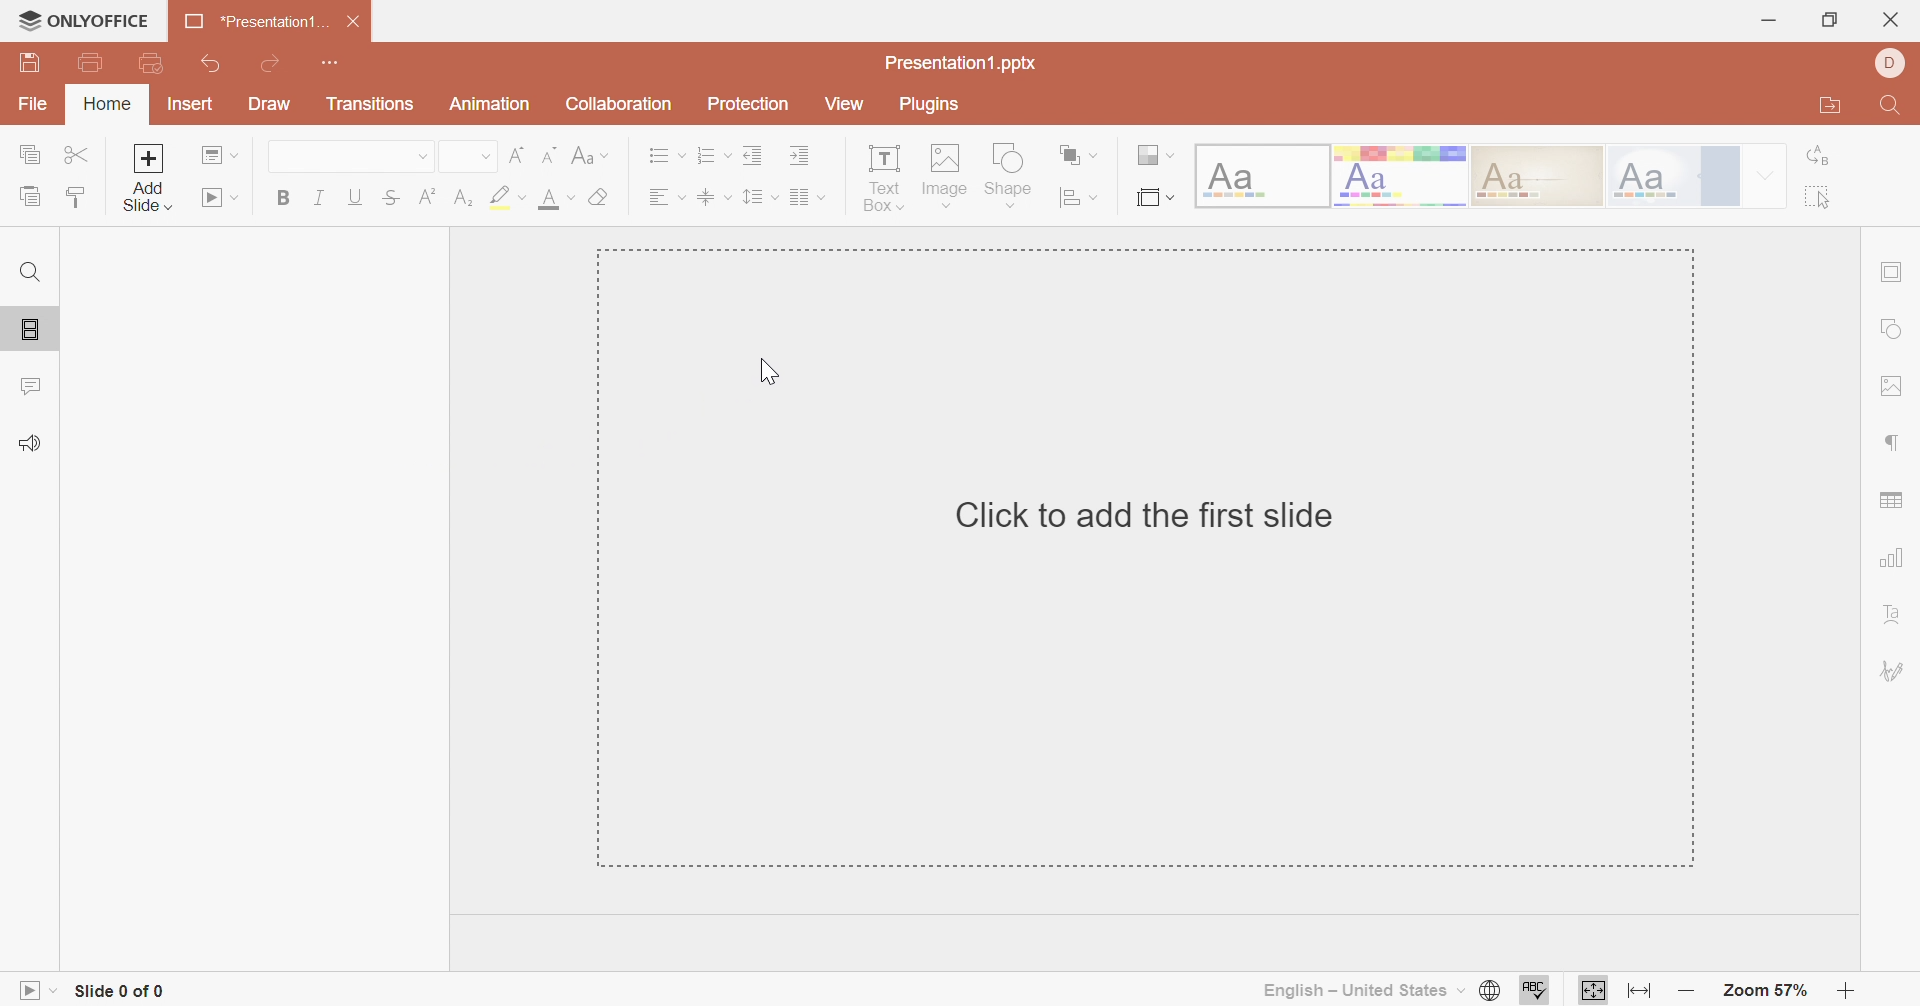  Describe the element at coordinates (1461, 987) in the screenshot. I see `Drop Down` at that location.